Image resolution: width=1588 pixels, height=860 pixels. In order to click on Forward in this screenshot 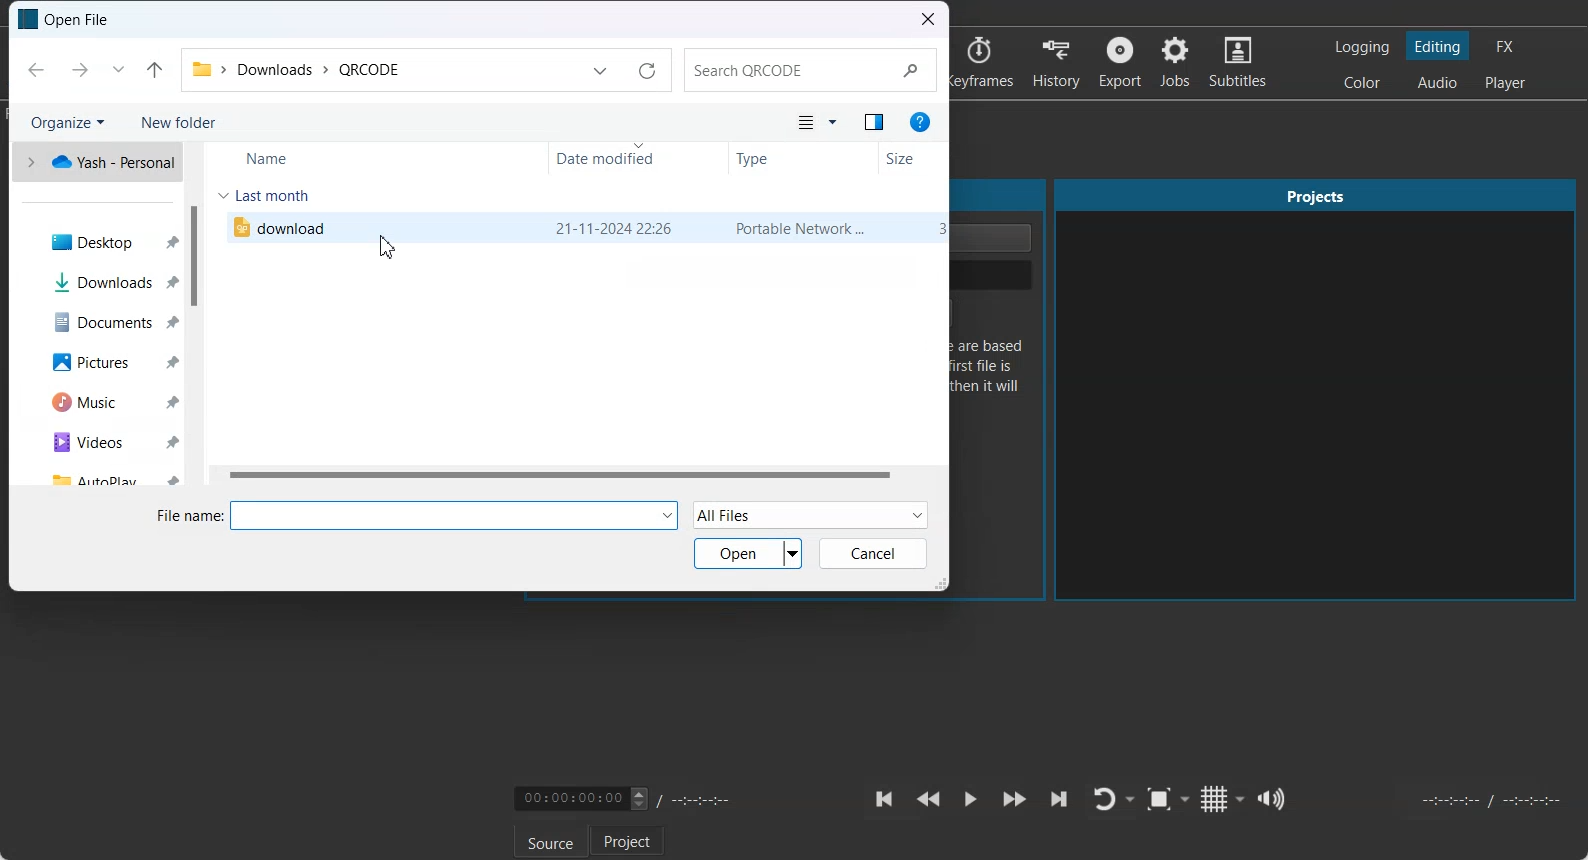, I will do `click(79, 70)`.